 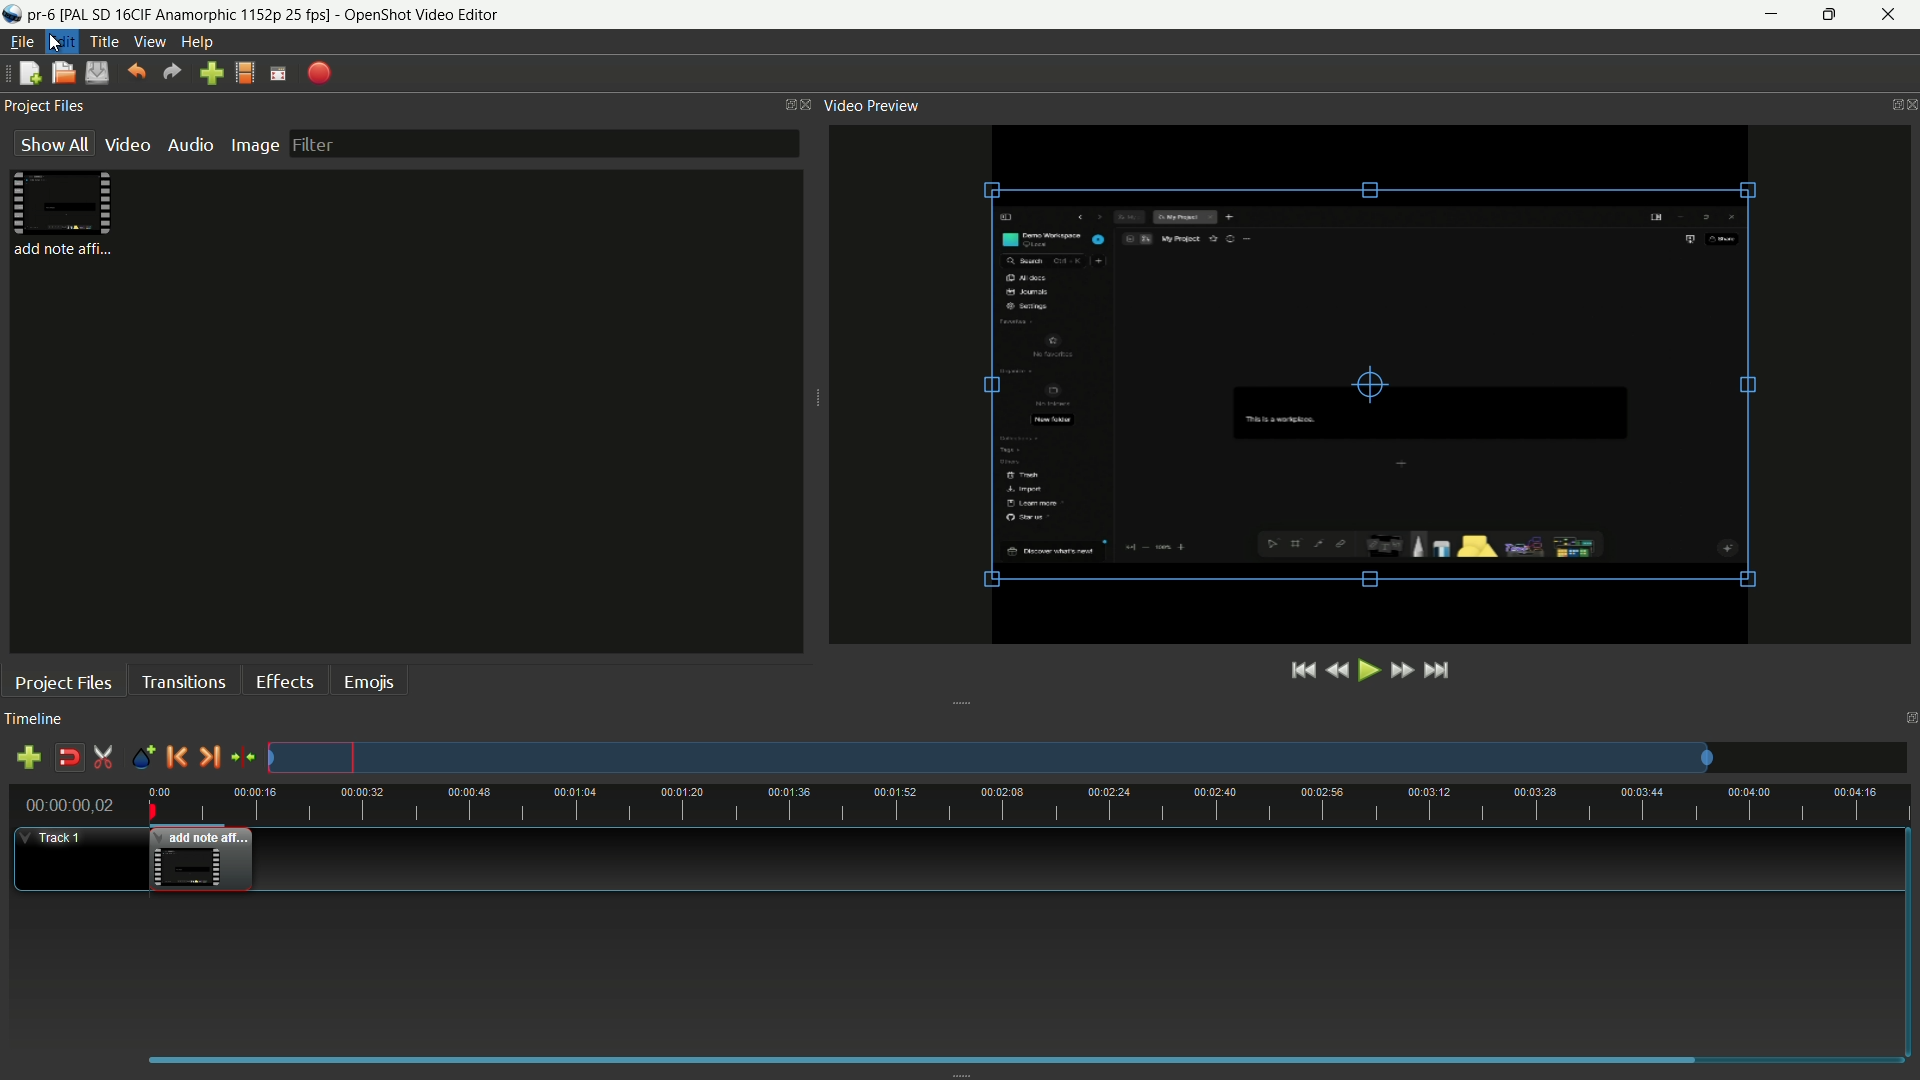 I want to click on title menu, so click(x=104, y=43).